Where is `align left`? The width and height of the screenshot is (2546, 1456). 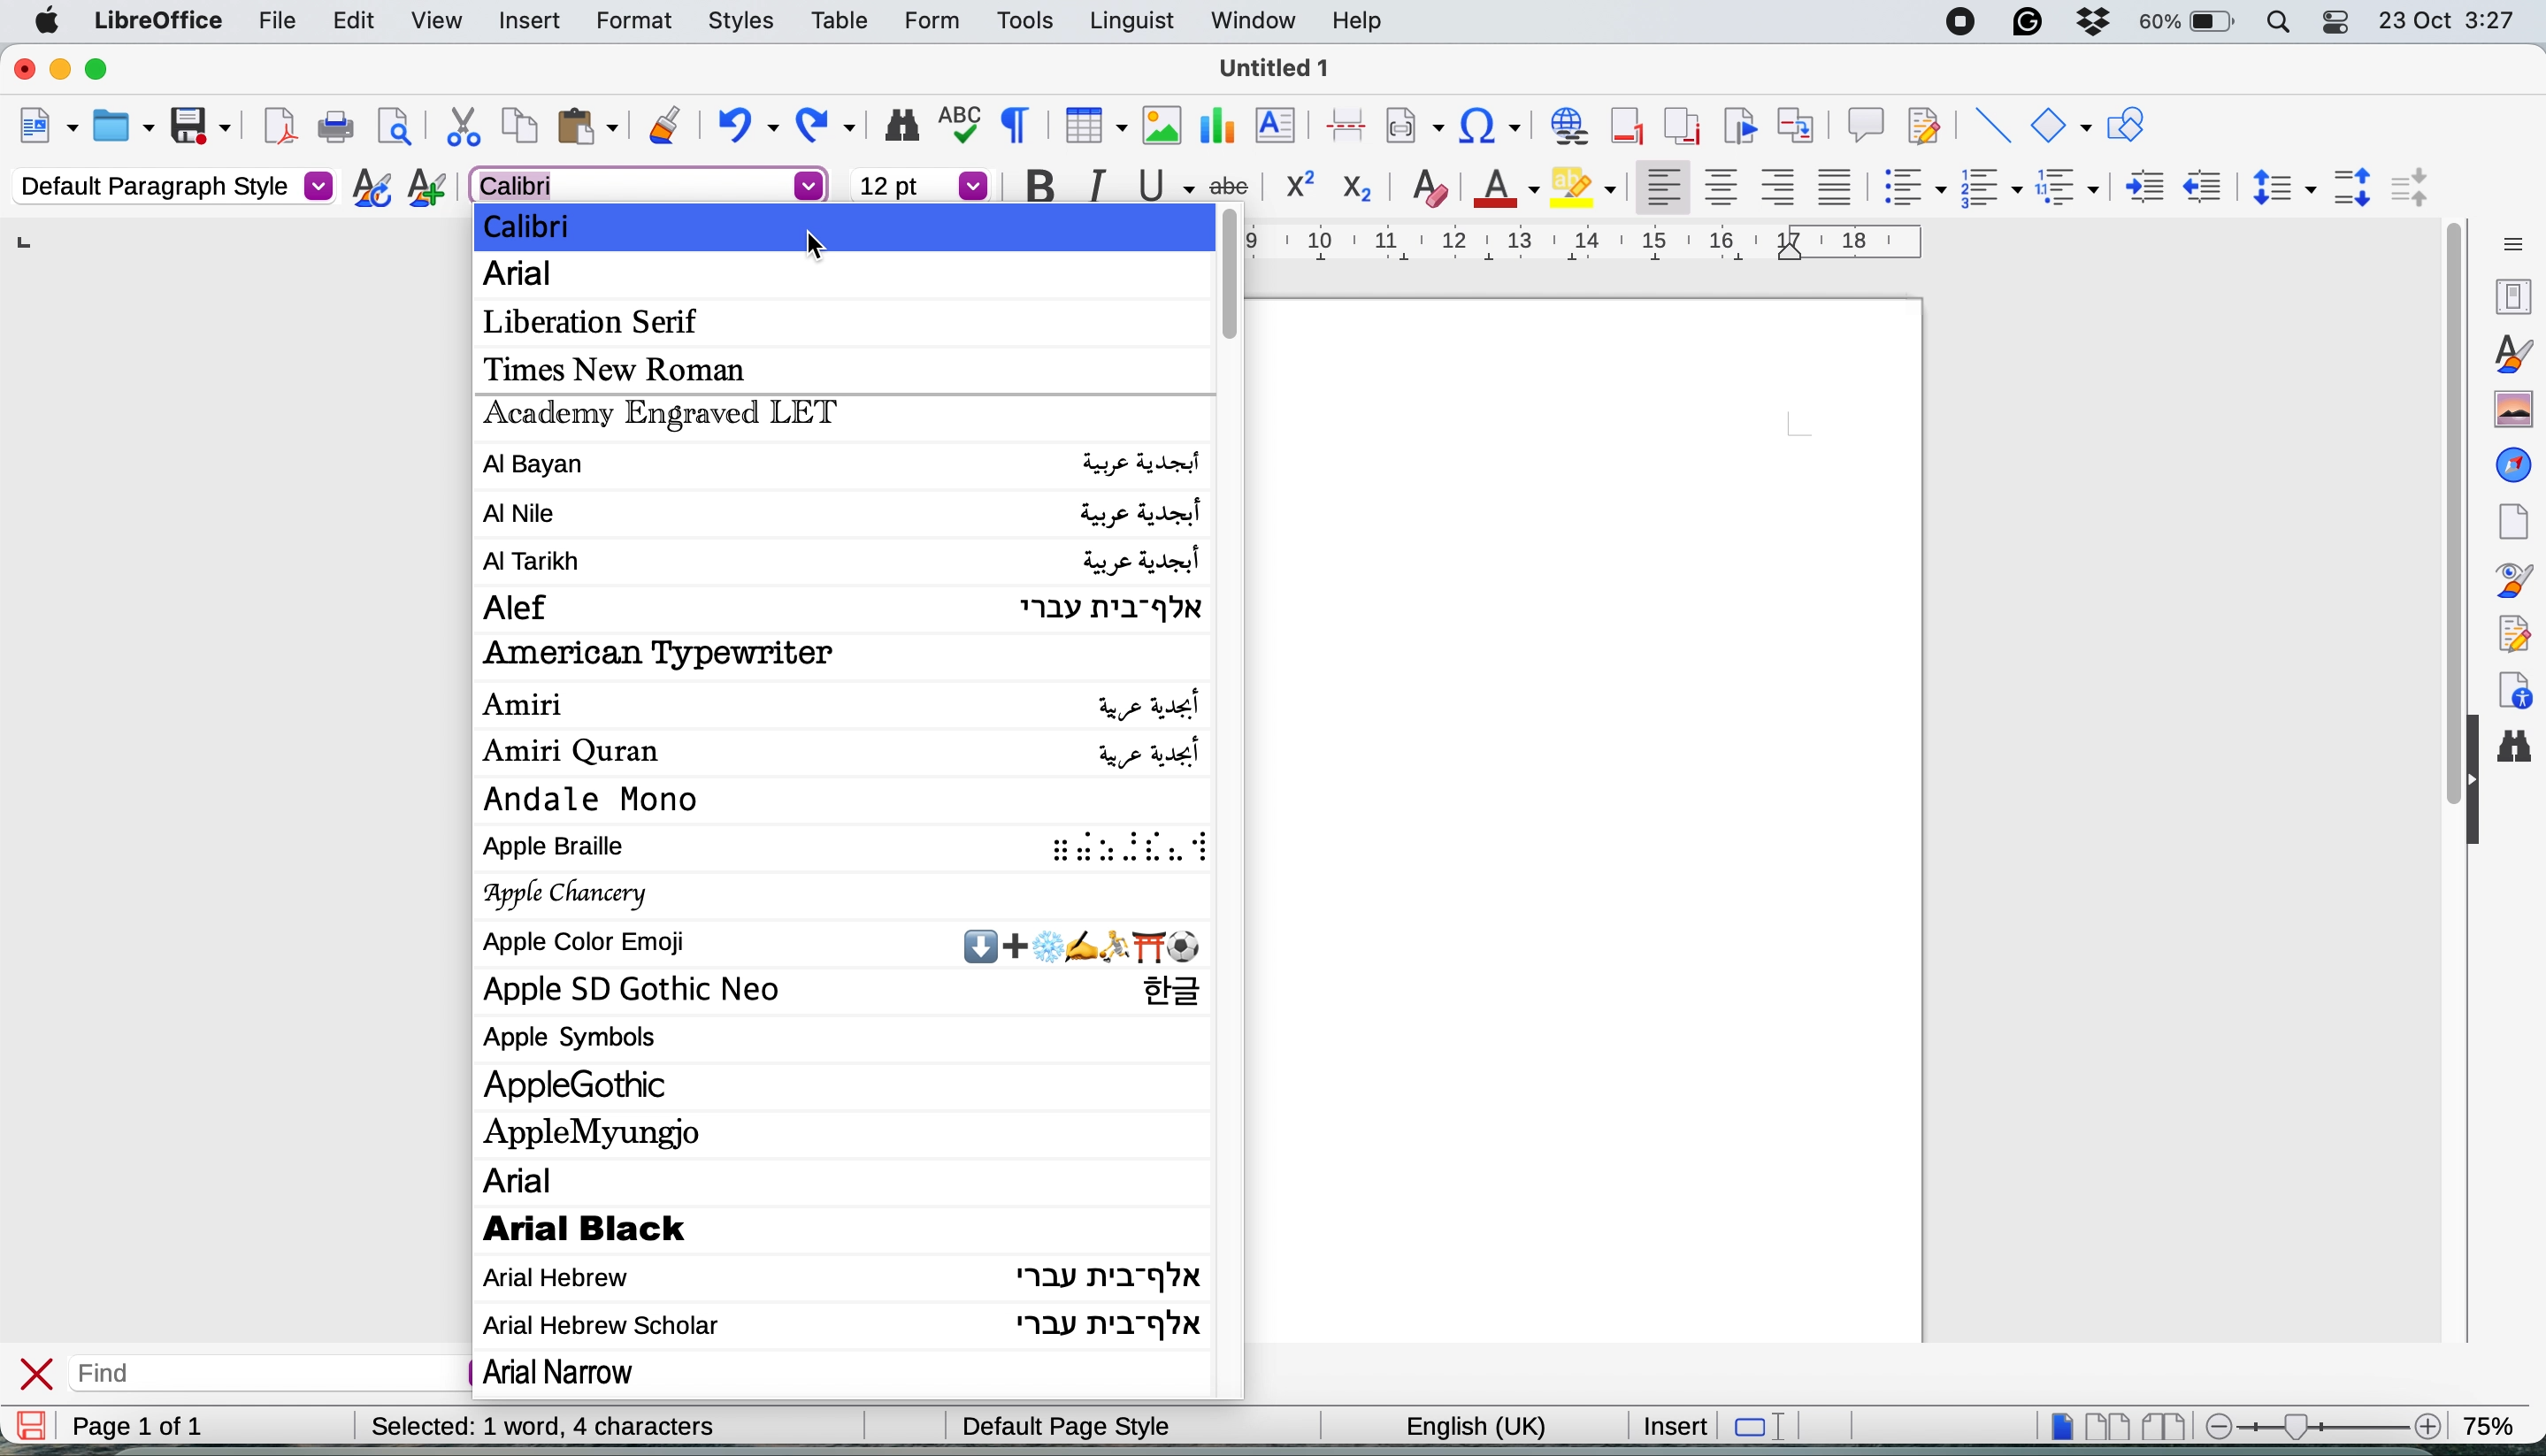
align left is located at coordinates (1658, 188).